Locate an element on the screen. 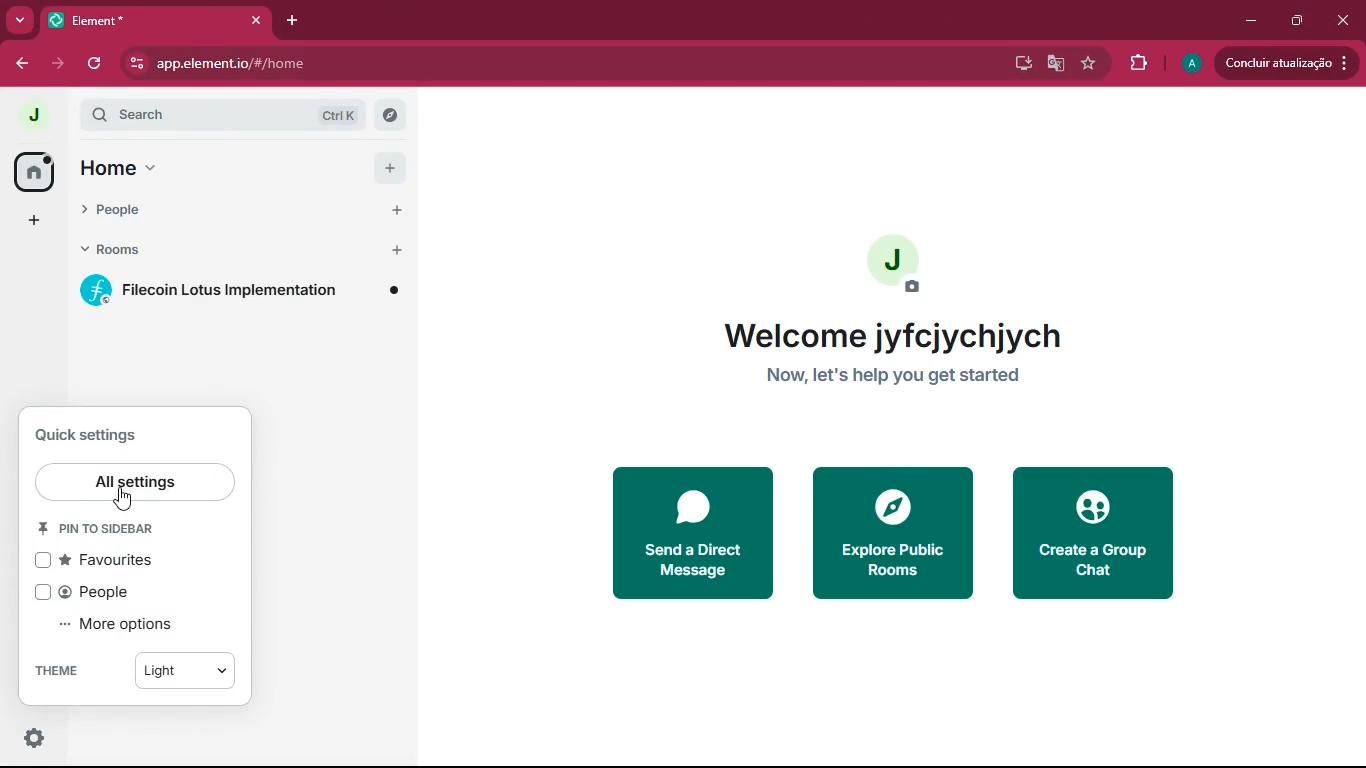  pin is located at coordinates (108, 528).